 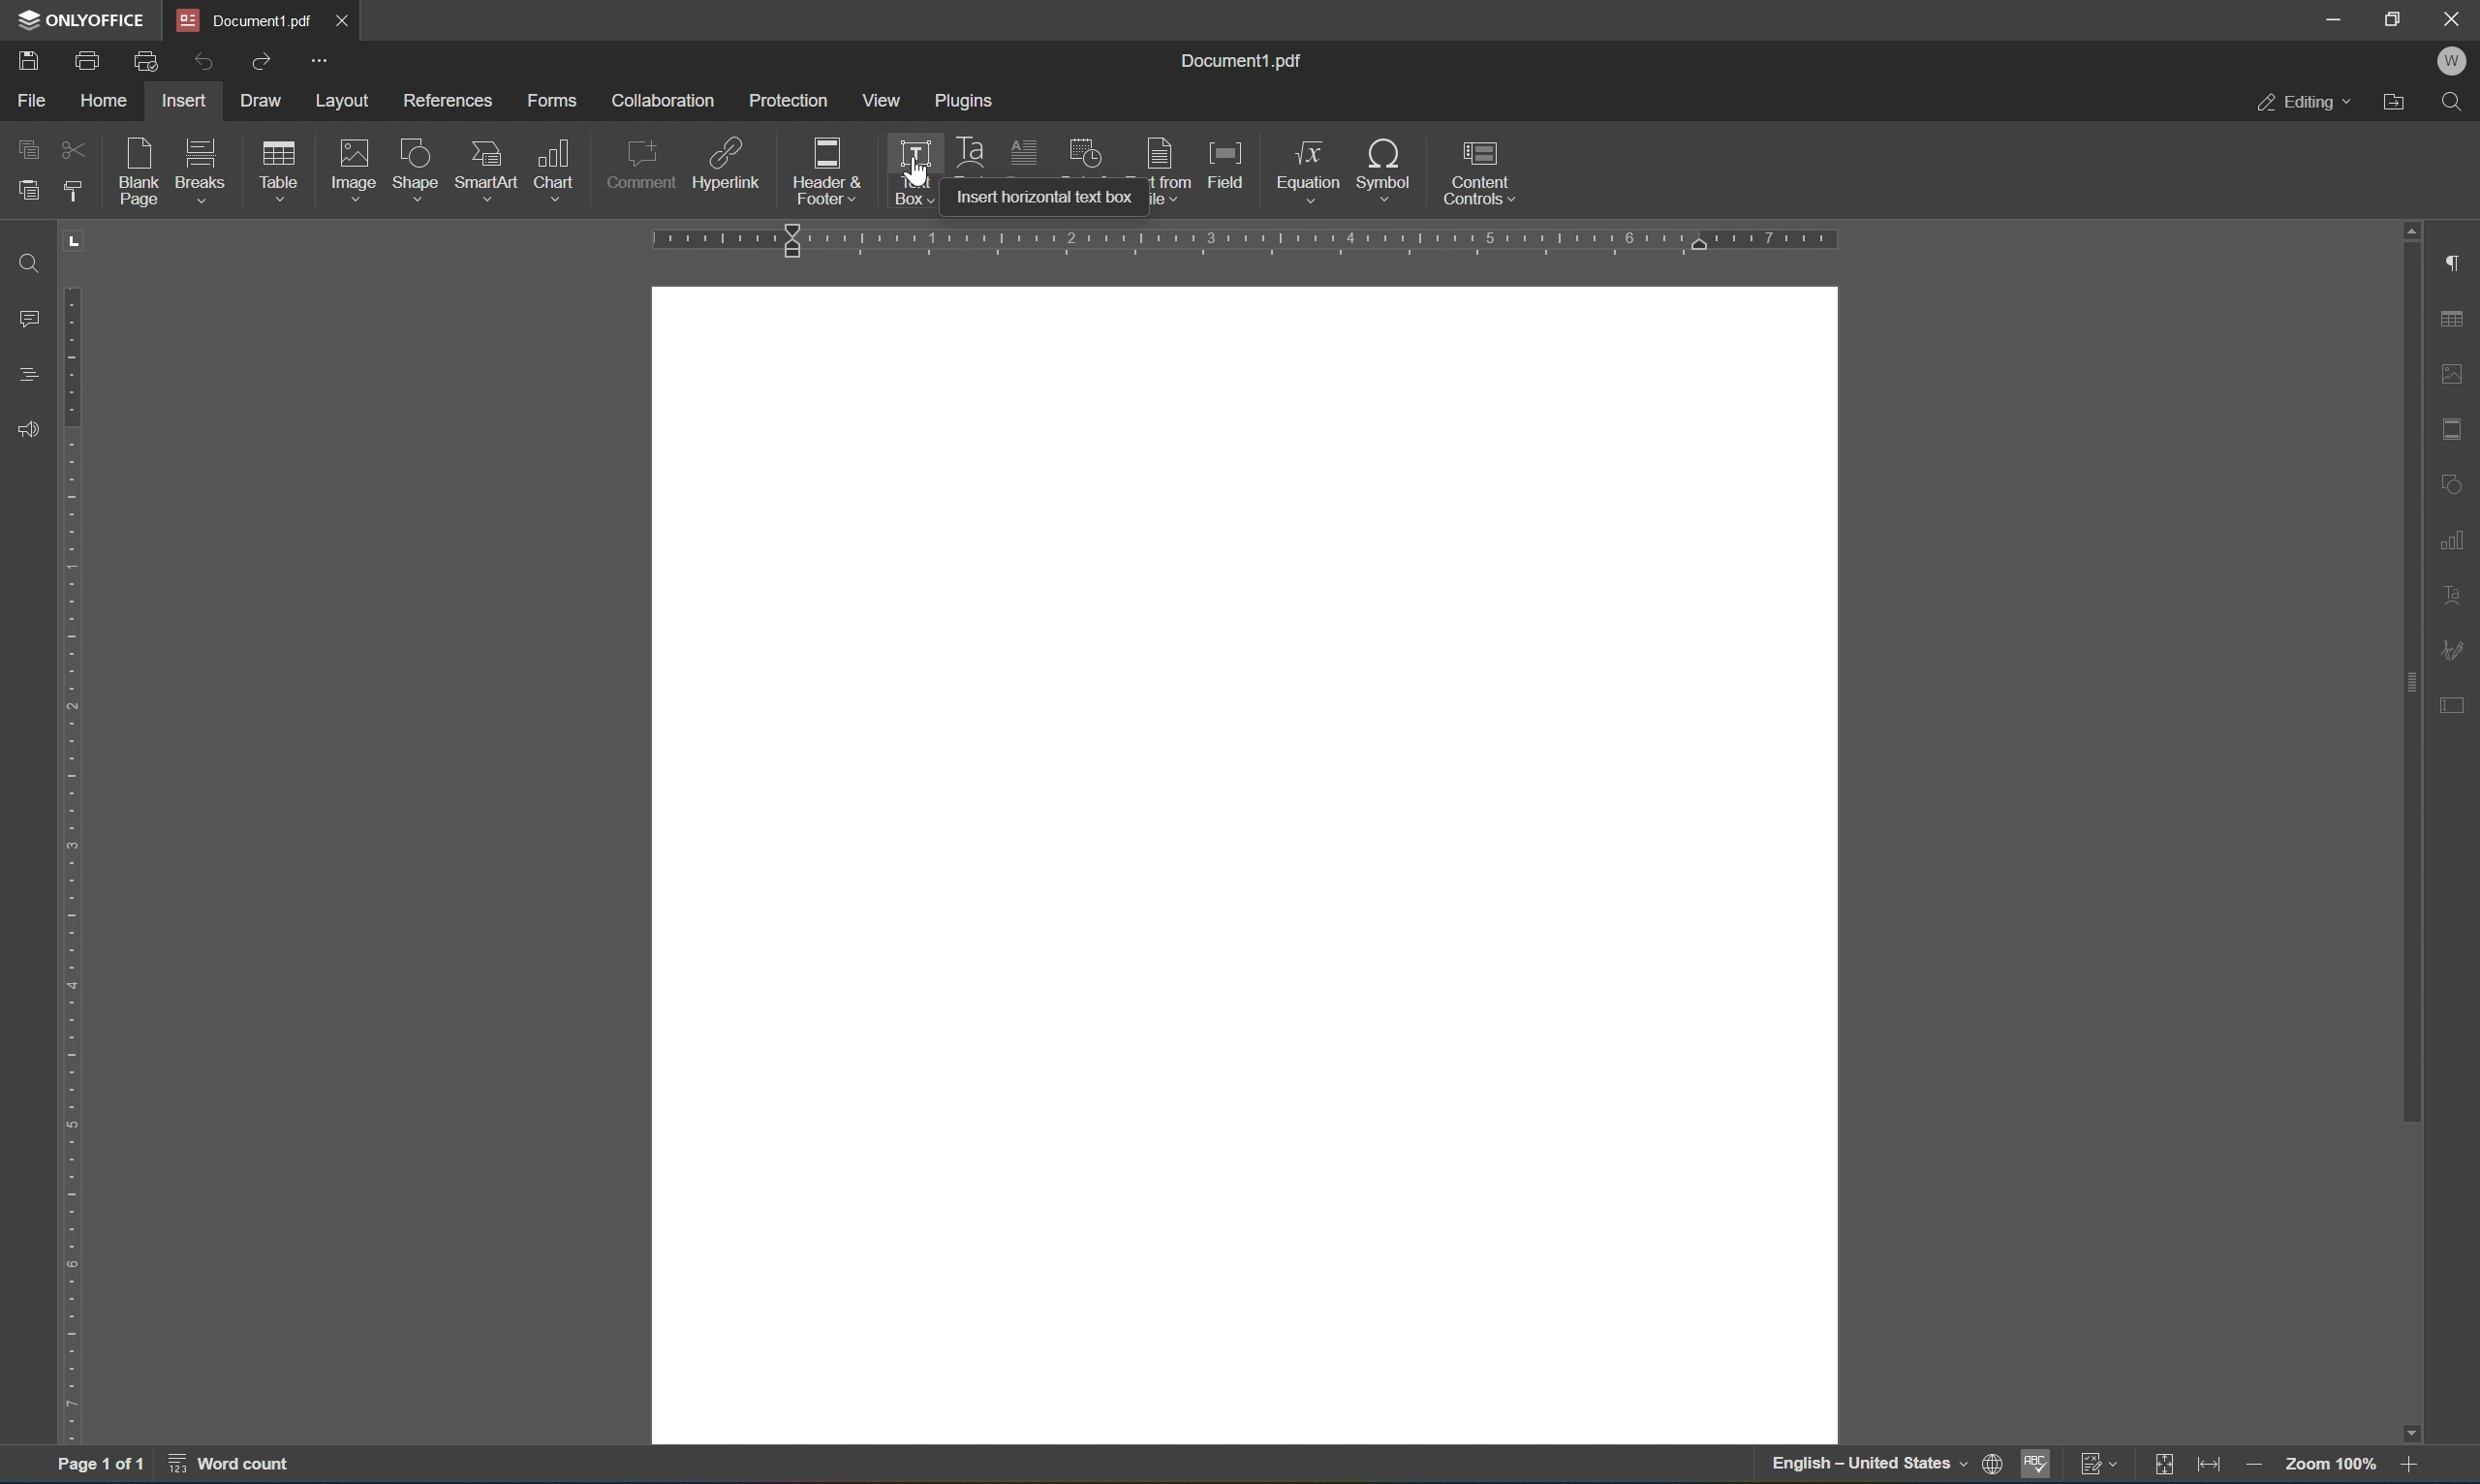 I want to click on draw, so click(x=265, y=97).